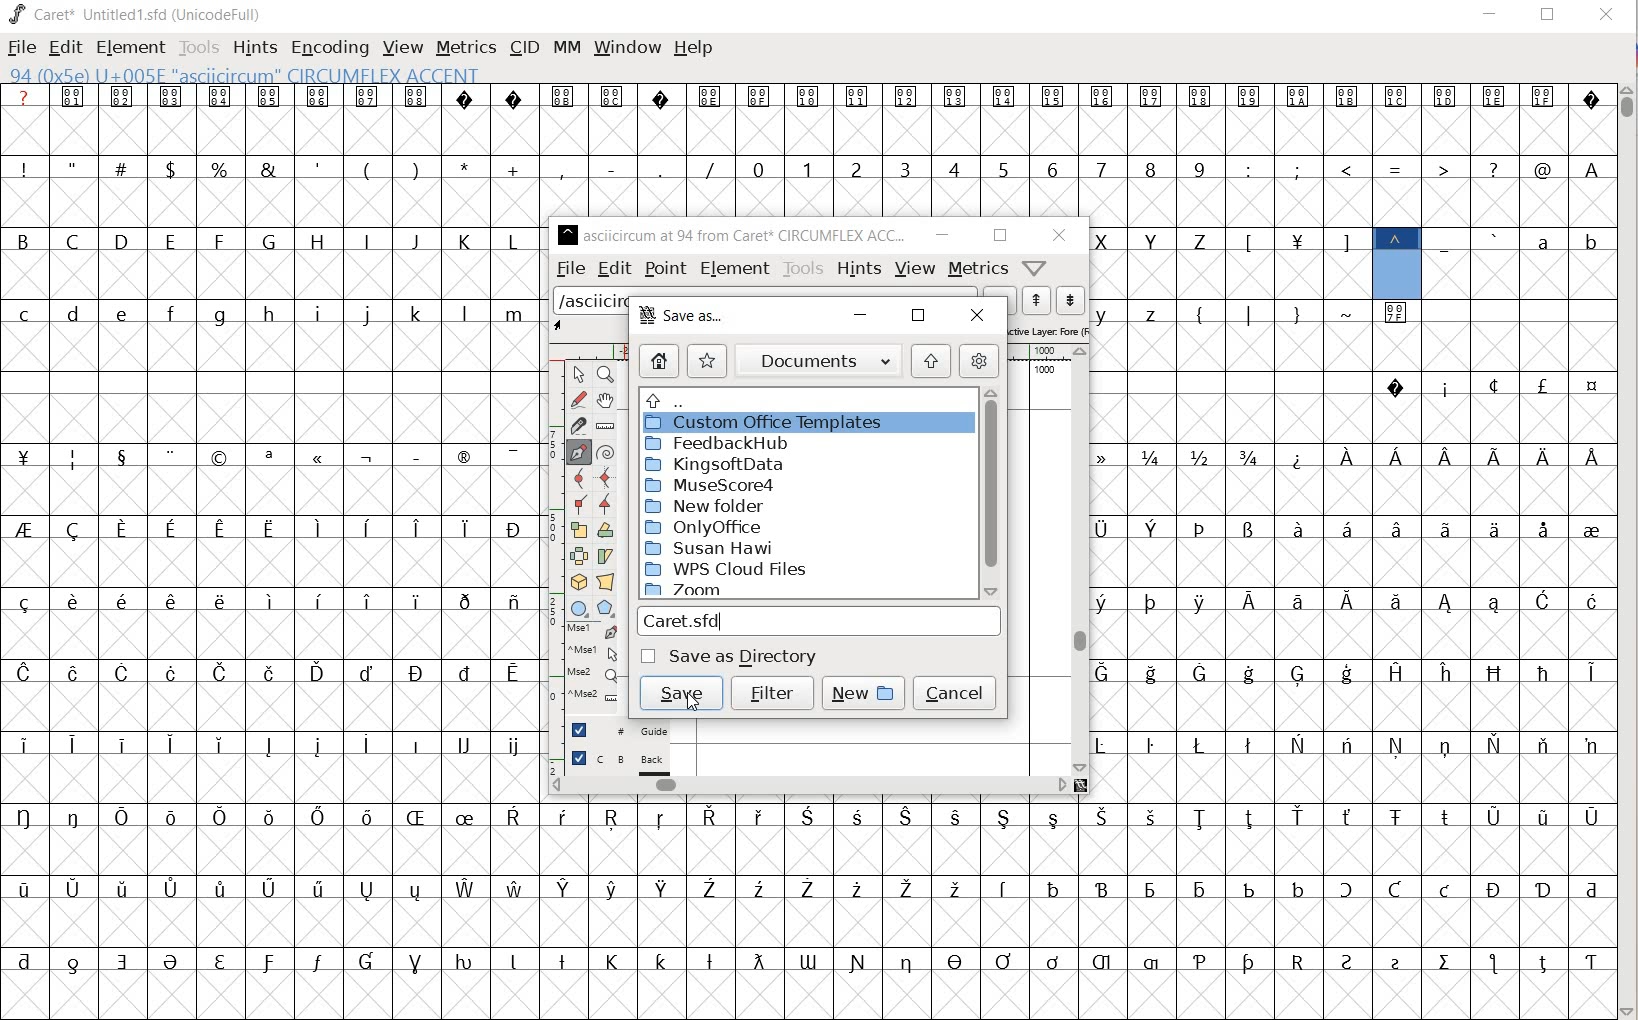 Image resolution: width=1638 pixels, height=1020 pixels. I want to click on cut splines in two, so click(576, 426).